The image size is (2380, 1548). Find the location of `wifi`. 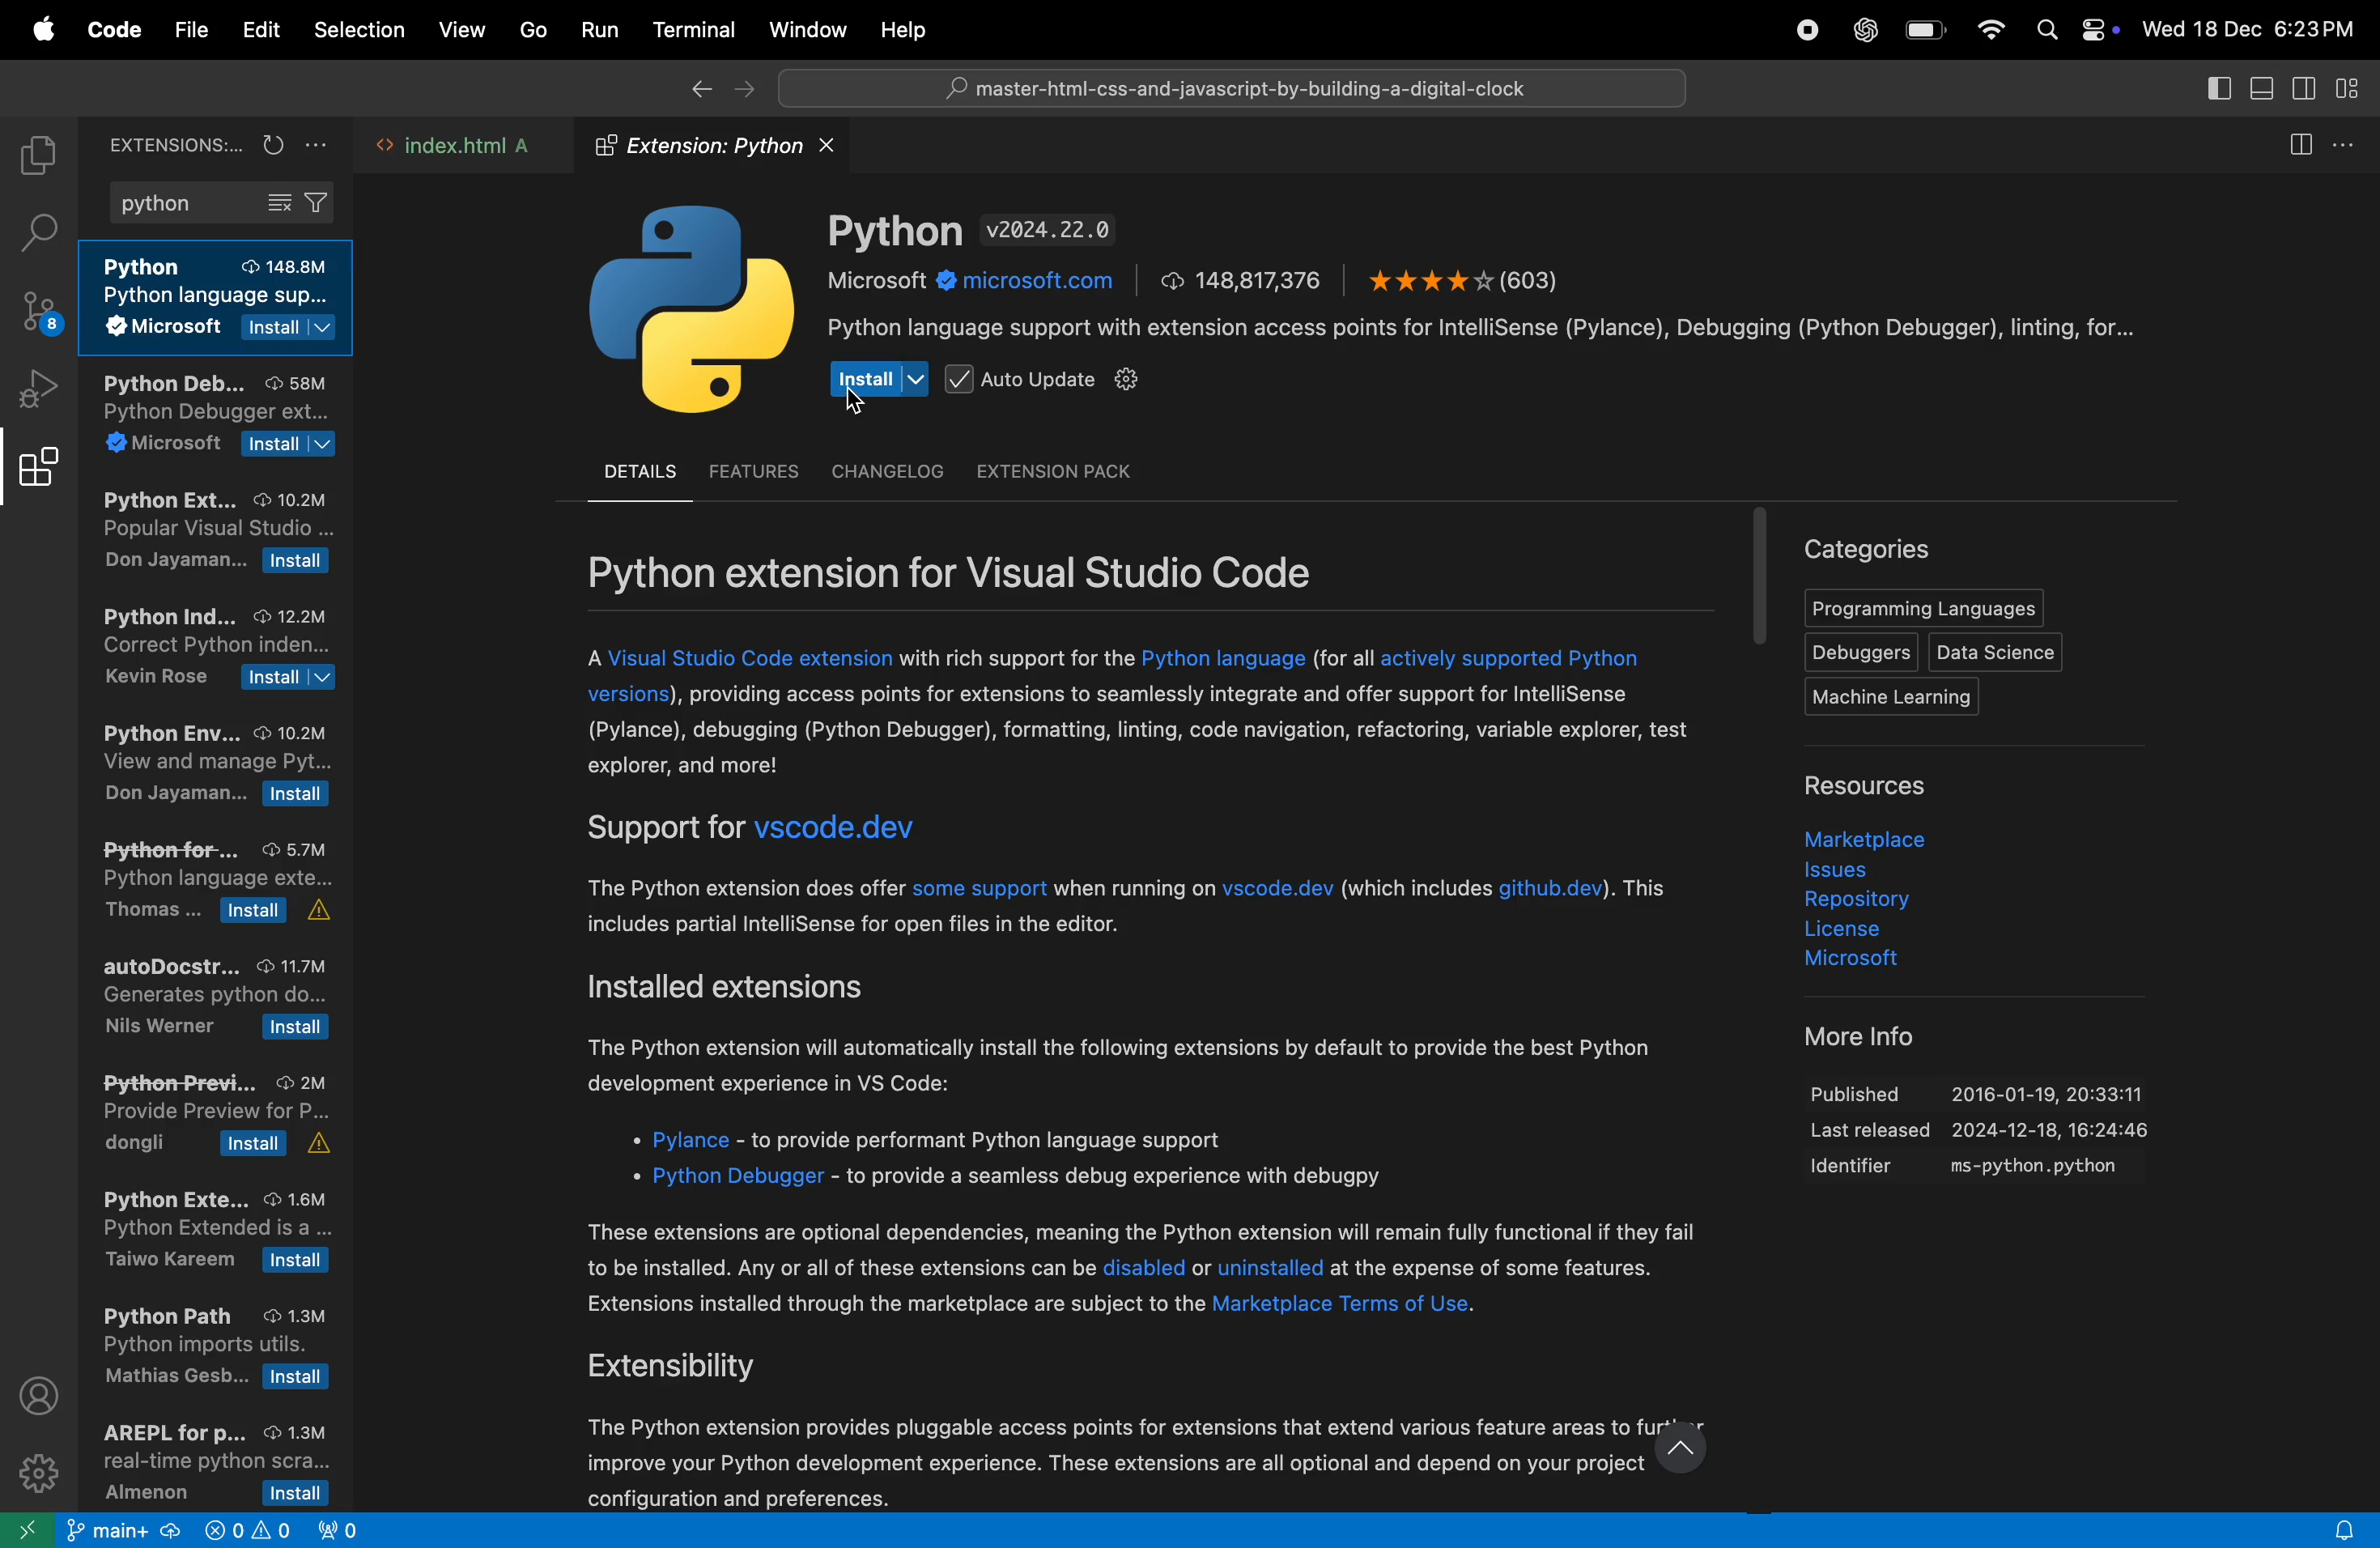

wifi is located at coordinates (1989, 31).